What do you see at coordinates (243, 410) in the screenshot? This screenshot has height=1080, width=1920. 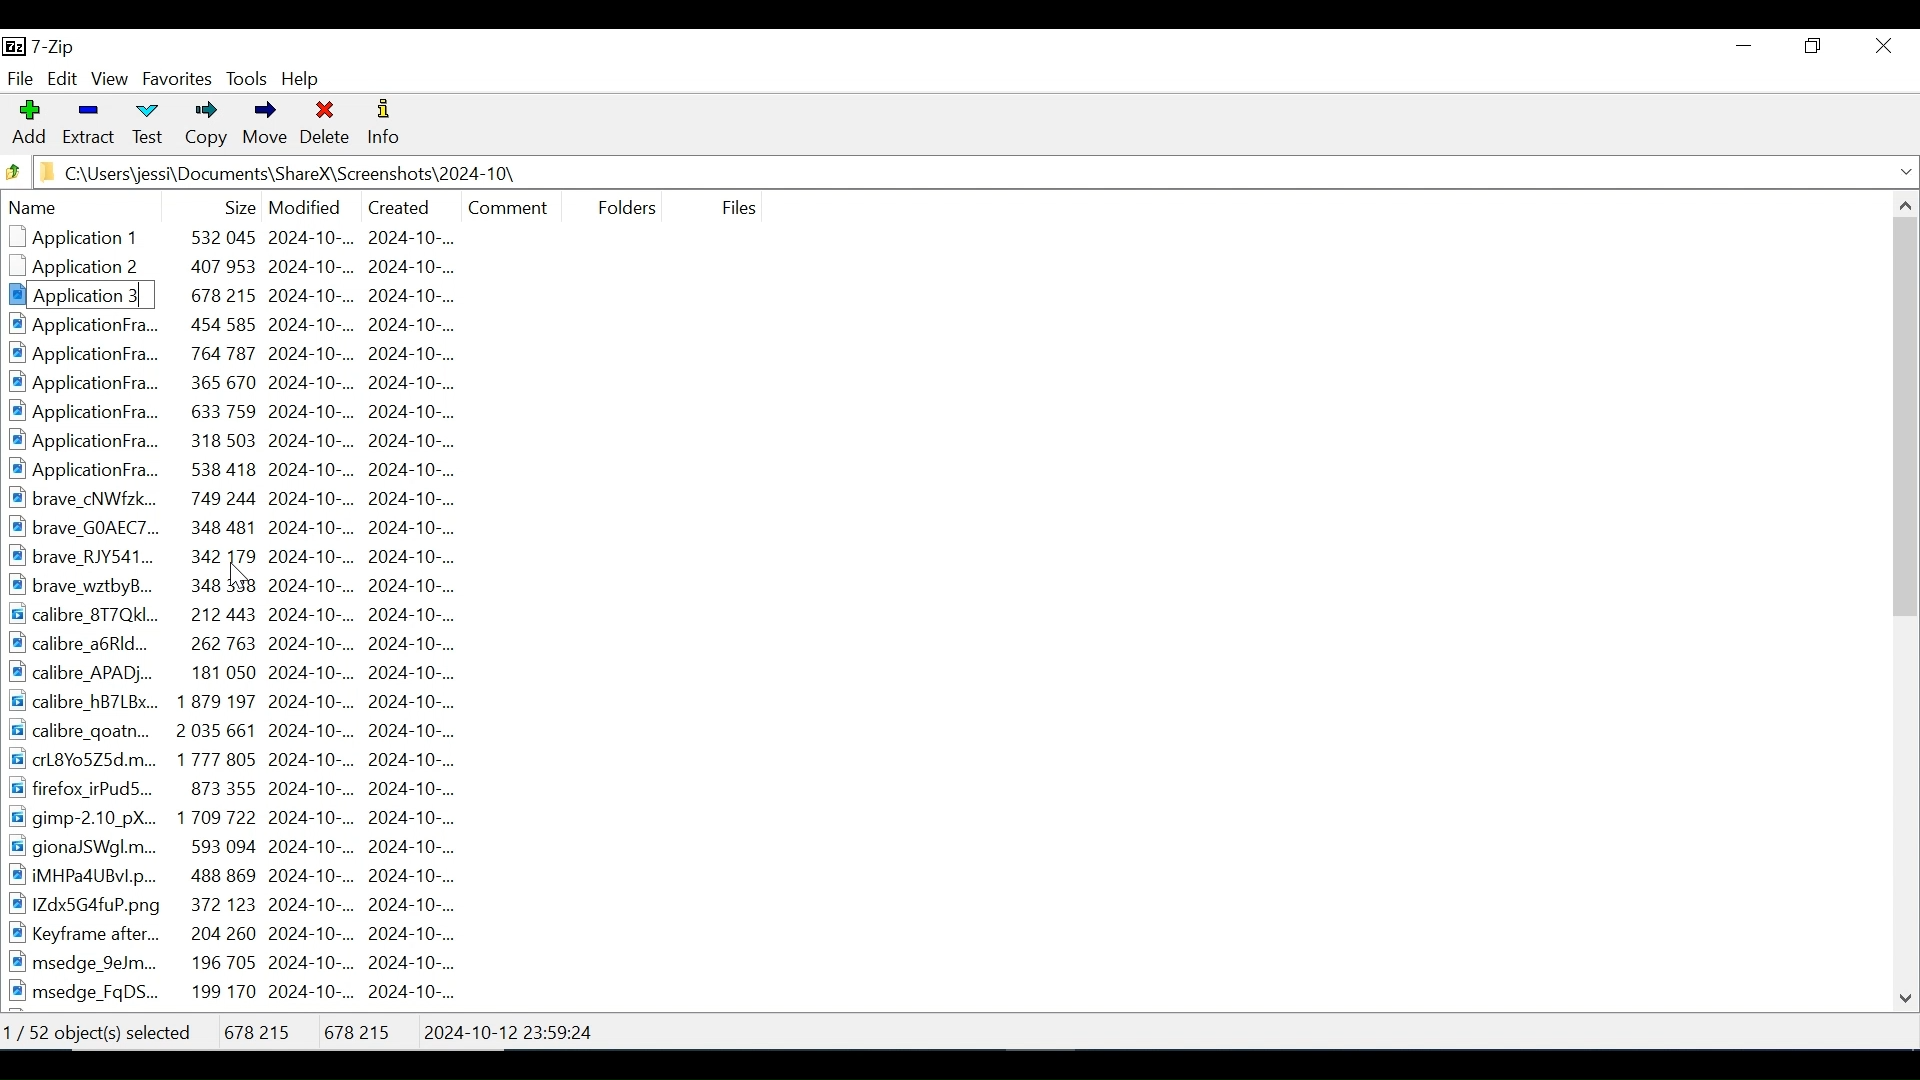 I see `ApplicationFra... 633759 2024-10-... 2024-10-..` at bounding box center [243, 410].